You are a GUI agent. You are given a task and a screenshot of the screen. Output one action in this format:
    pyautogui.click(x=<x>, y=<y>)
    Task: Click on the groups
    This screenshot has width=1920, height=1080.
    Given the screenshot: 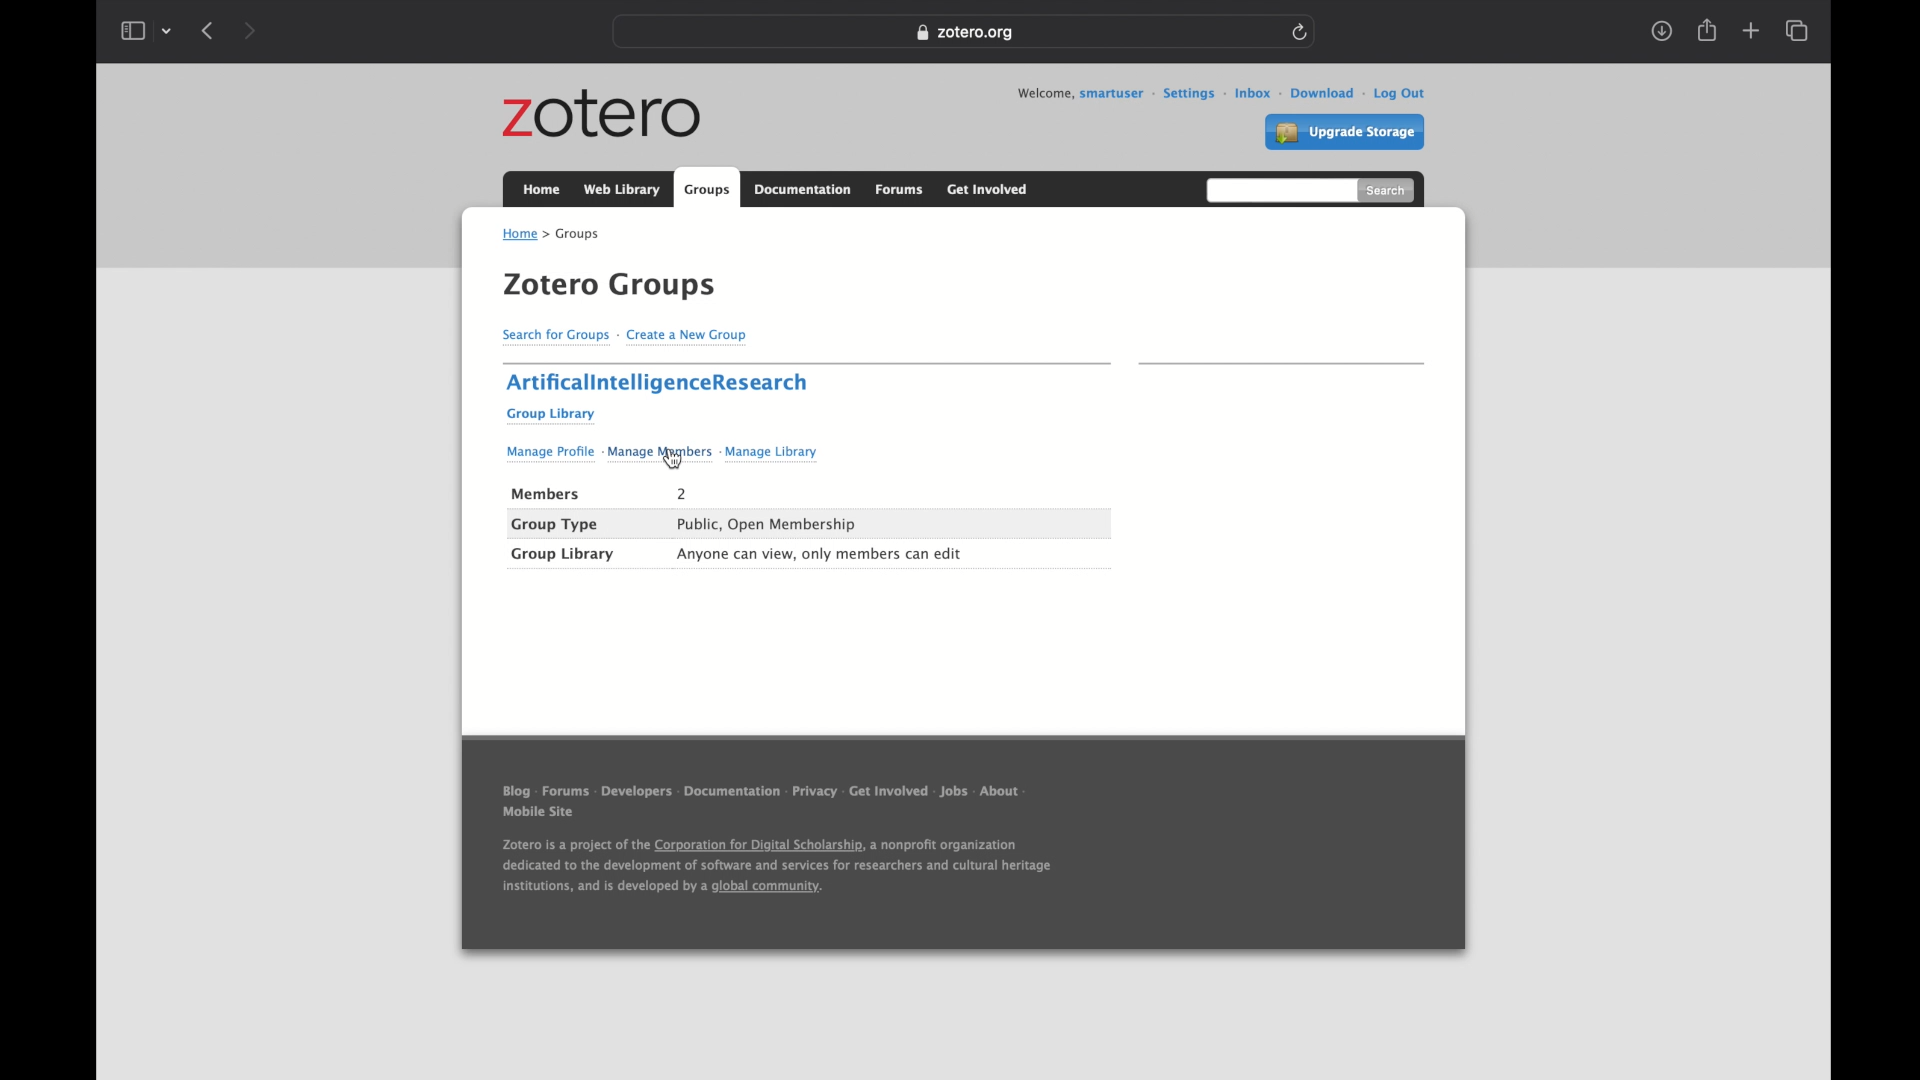 What is the action you would take?
    pyautogui.click(x=577, y=235)
    